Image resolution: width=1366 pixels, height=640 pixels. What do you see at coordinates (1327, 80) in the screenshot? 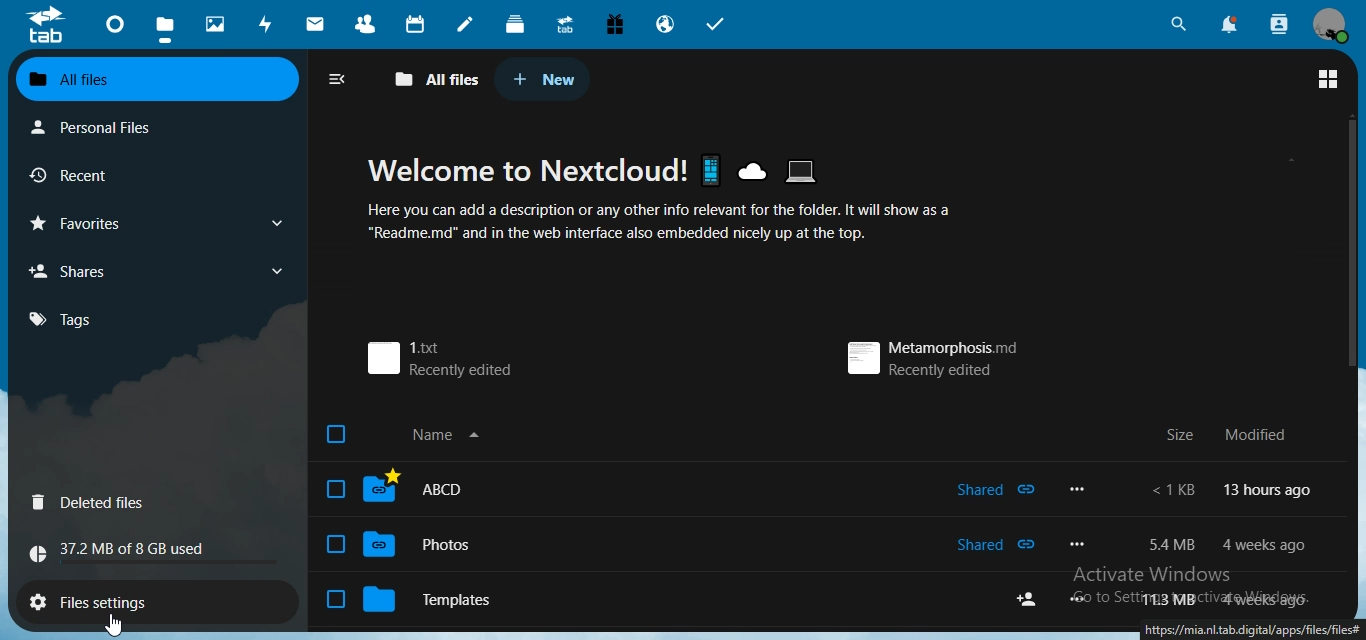
I see `switch to grid view` at bounding box center [1327, 80].